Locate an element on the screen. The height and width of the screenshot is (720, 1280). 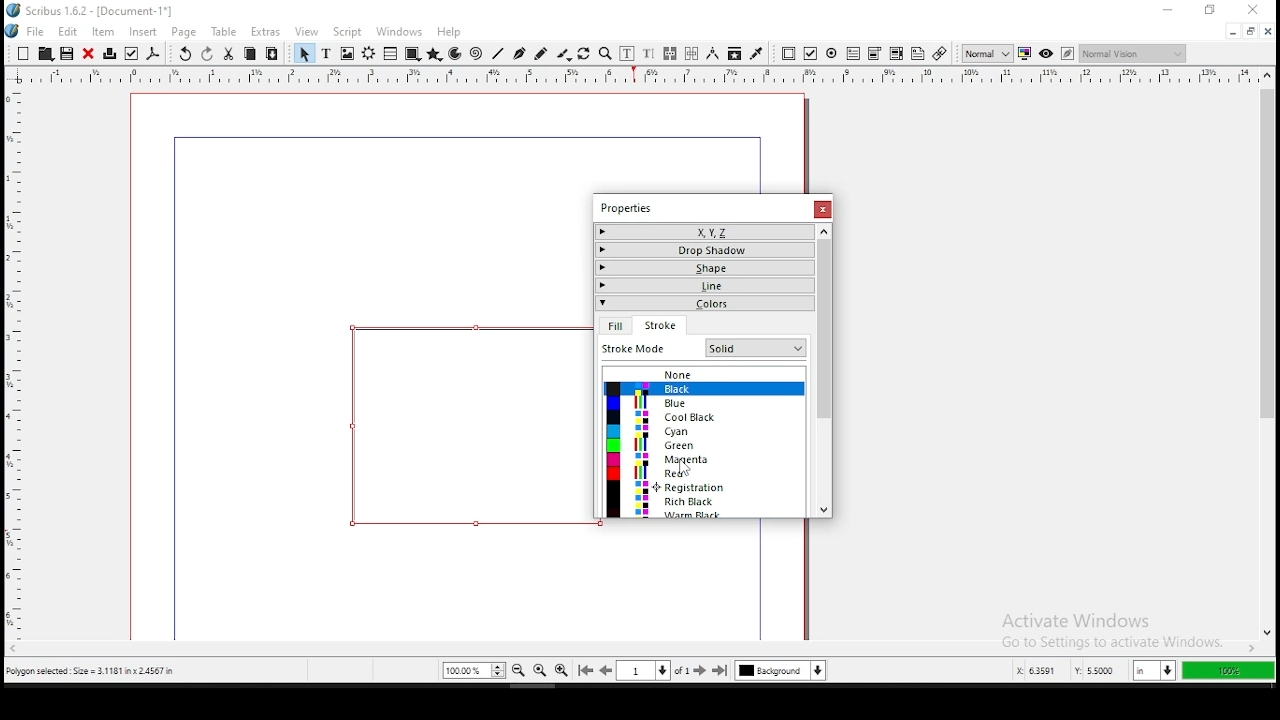
polygon selected size= 3.1181 inch x 2.4567 in is located at coordinates (94, 673).